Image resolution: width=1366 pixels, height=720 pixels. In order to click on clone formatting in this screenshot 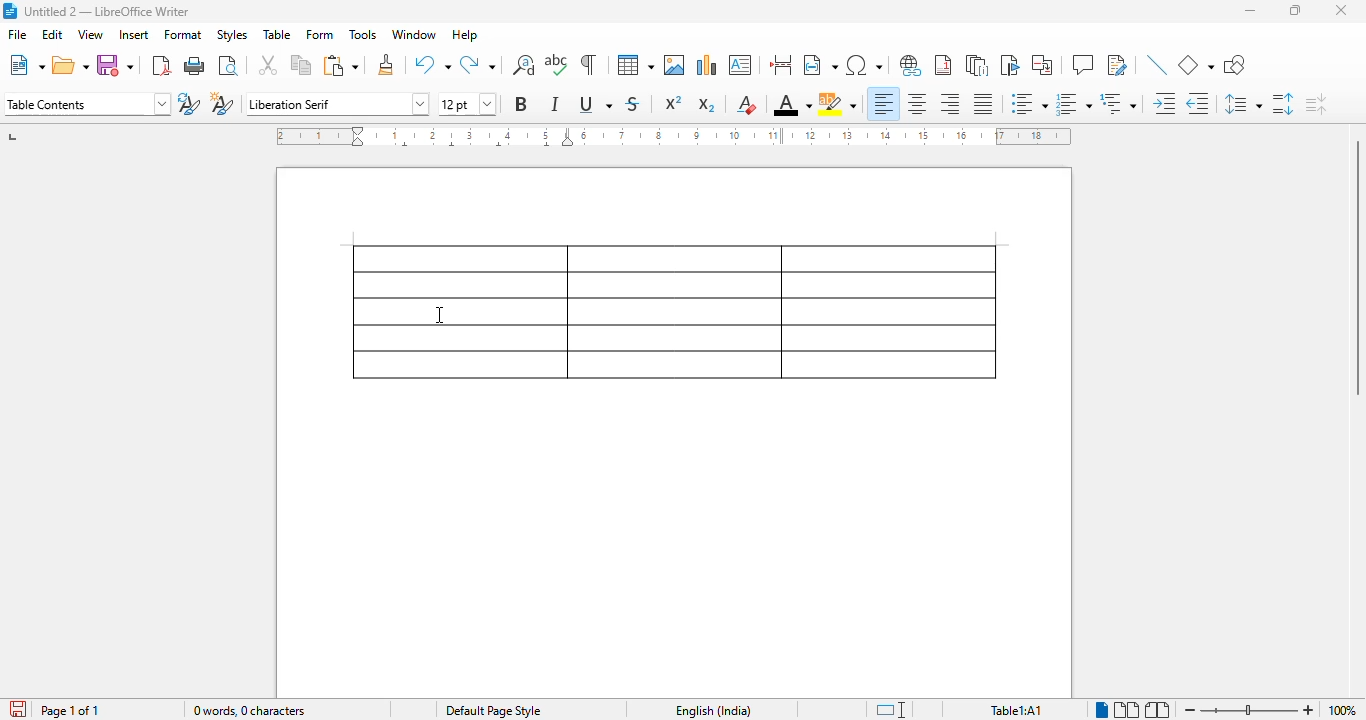, I will do `click(388, 64)`.